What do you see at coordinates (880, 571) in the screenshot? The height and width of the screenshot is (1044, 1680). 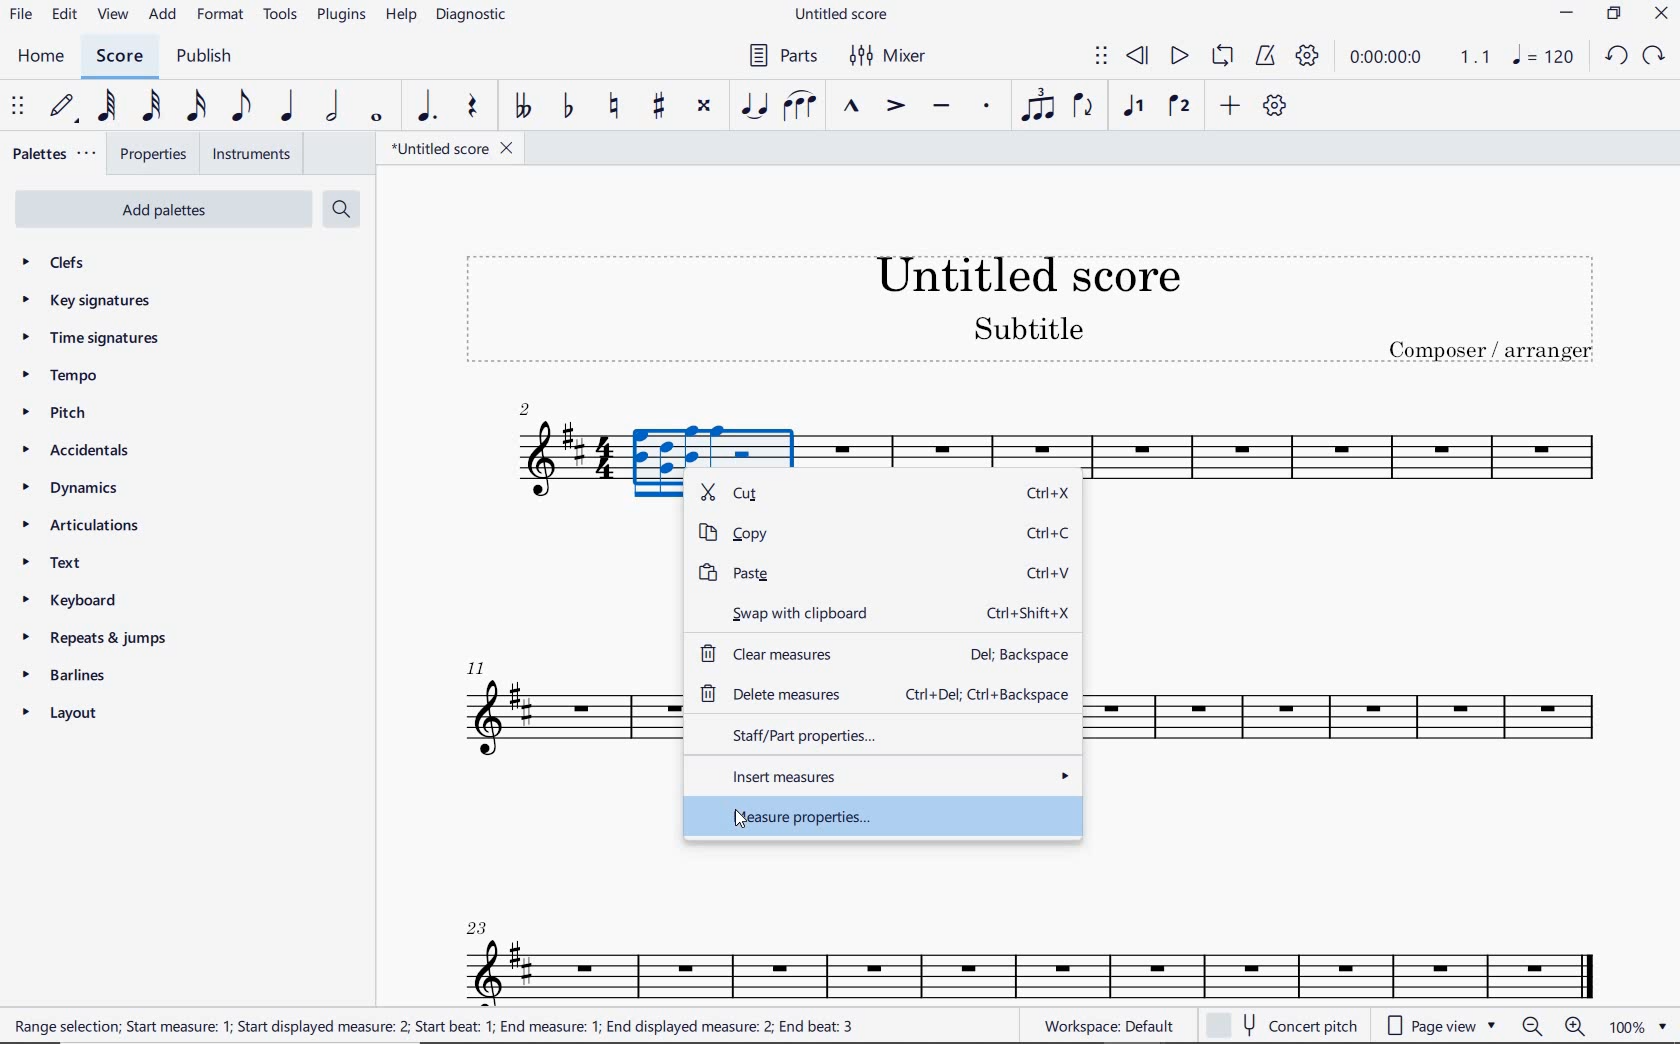 I see `paste` at bounding box center [880, 571].